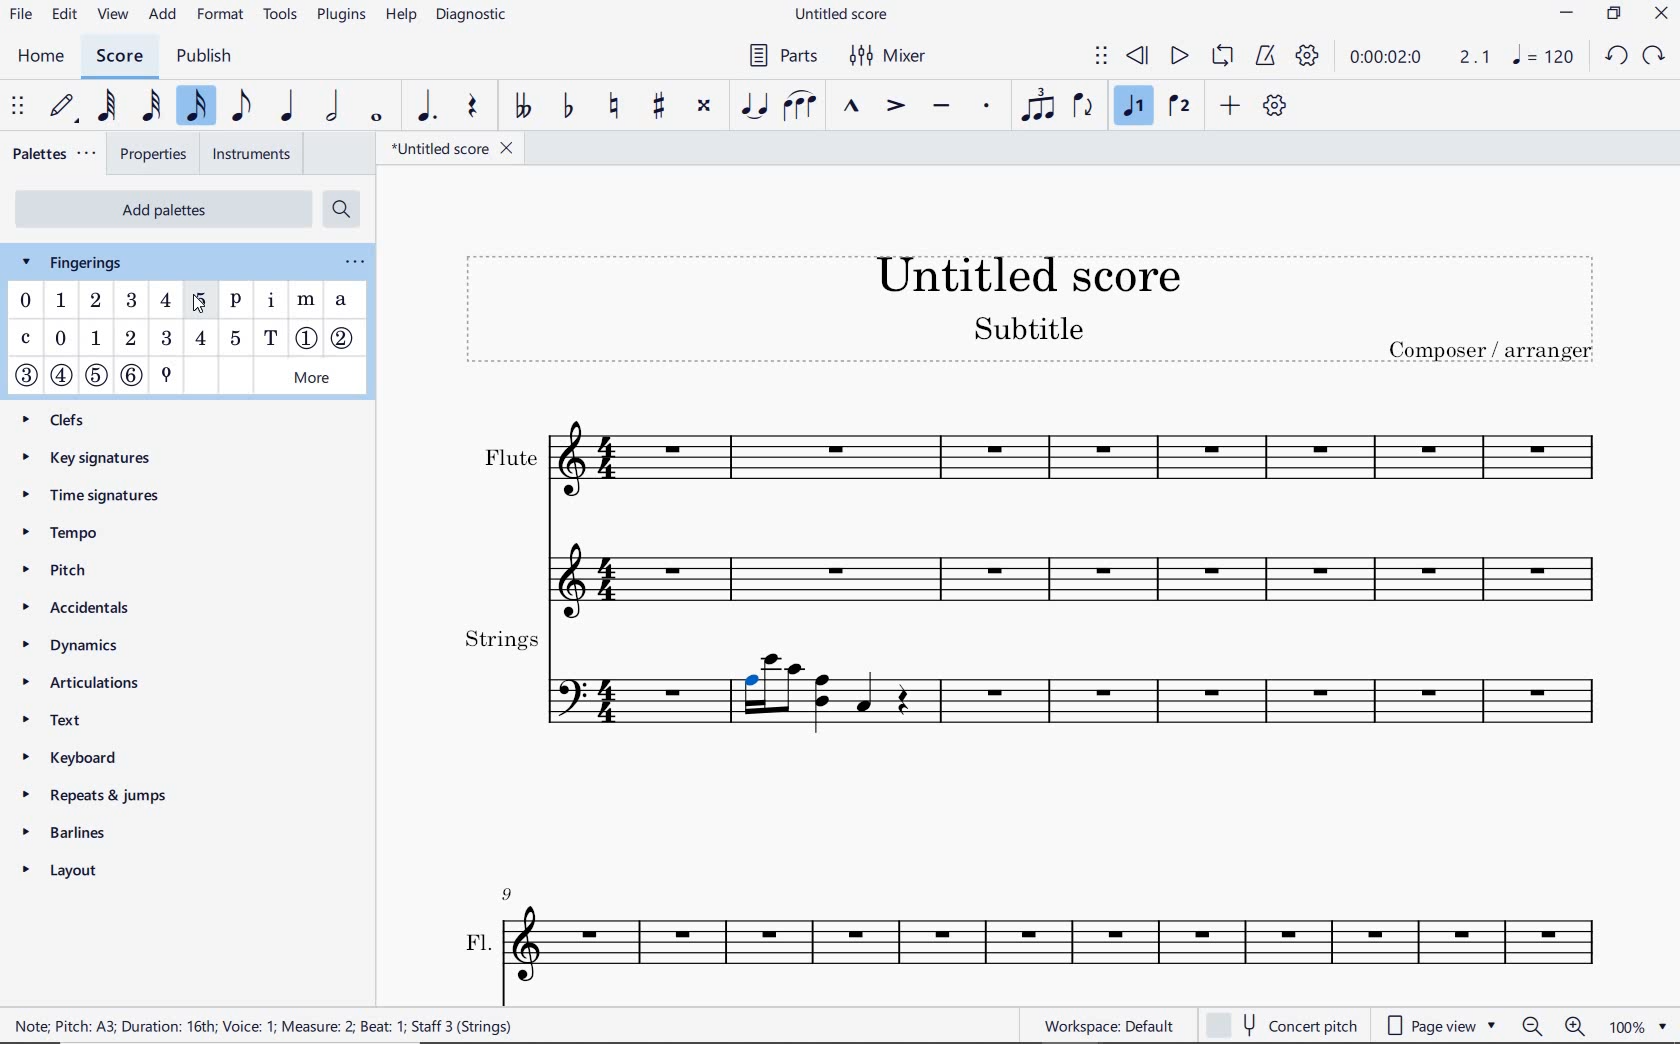 Image resolution: width=1680 pixels, height=1044 pixels. What do you see at coordinates (62, 339) in the screenshot?
I see `LH GUITAR FINGERING 0` at bounding box center [62, 339].